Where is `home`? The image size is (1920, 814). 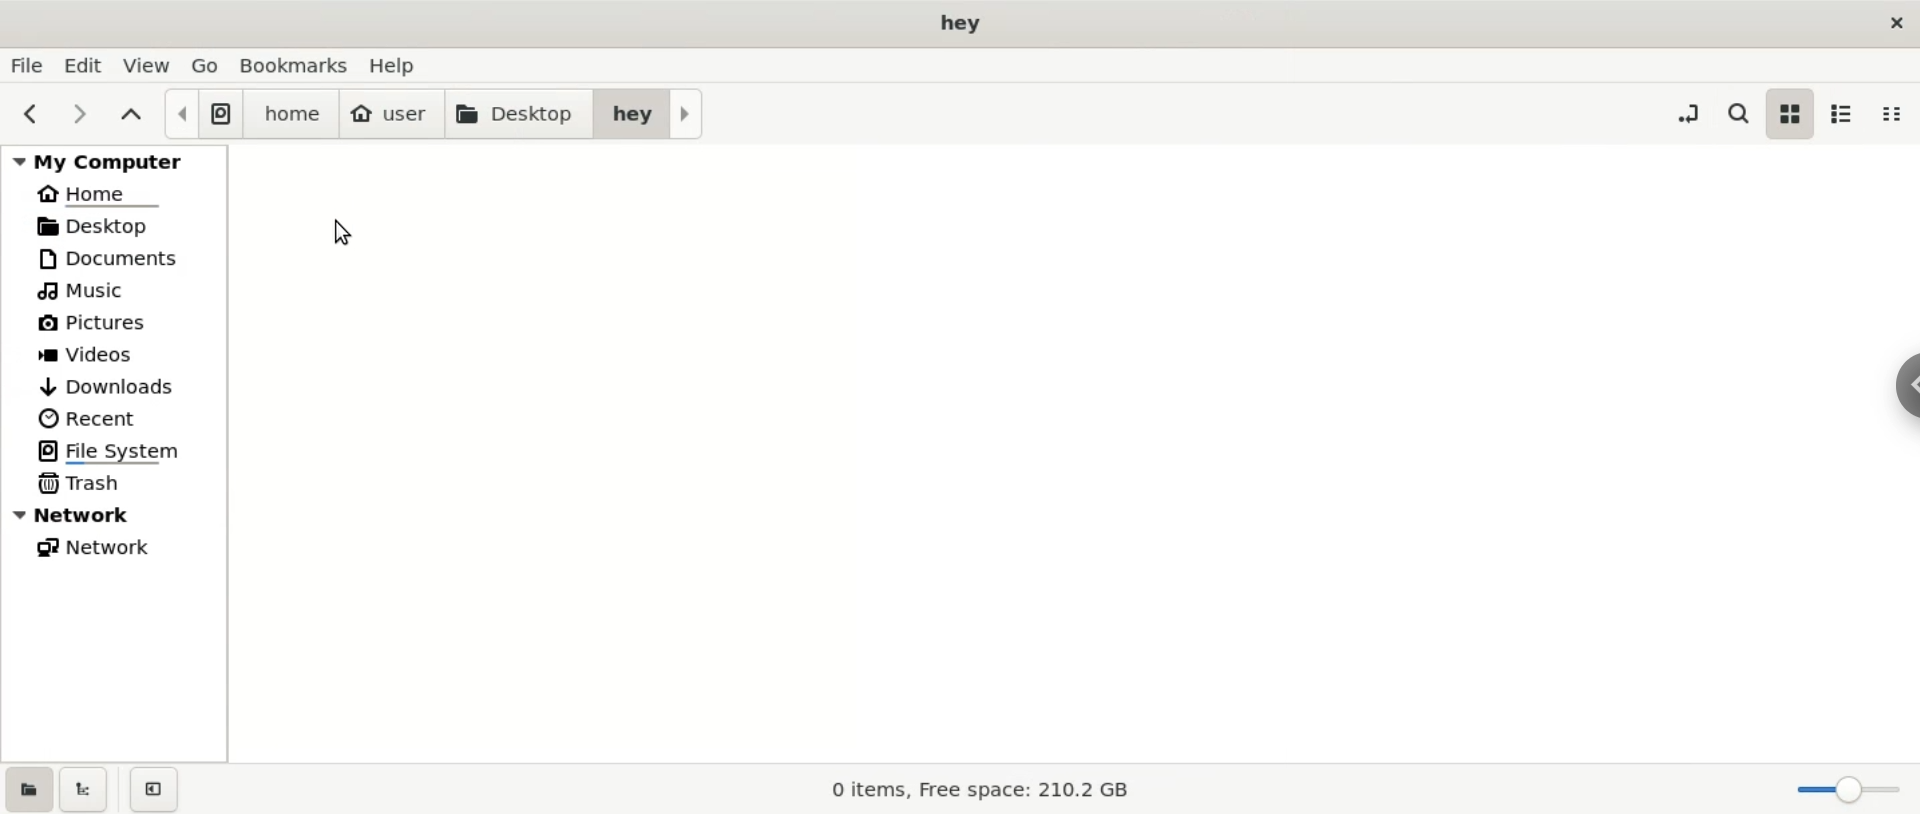
home is located at coordinates (291, 115).